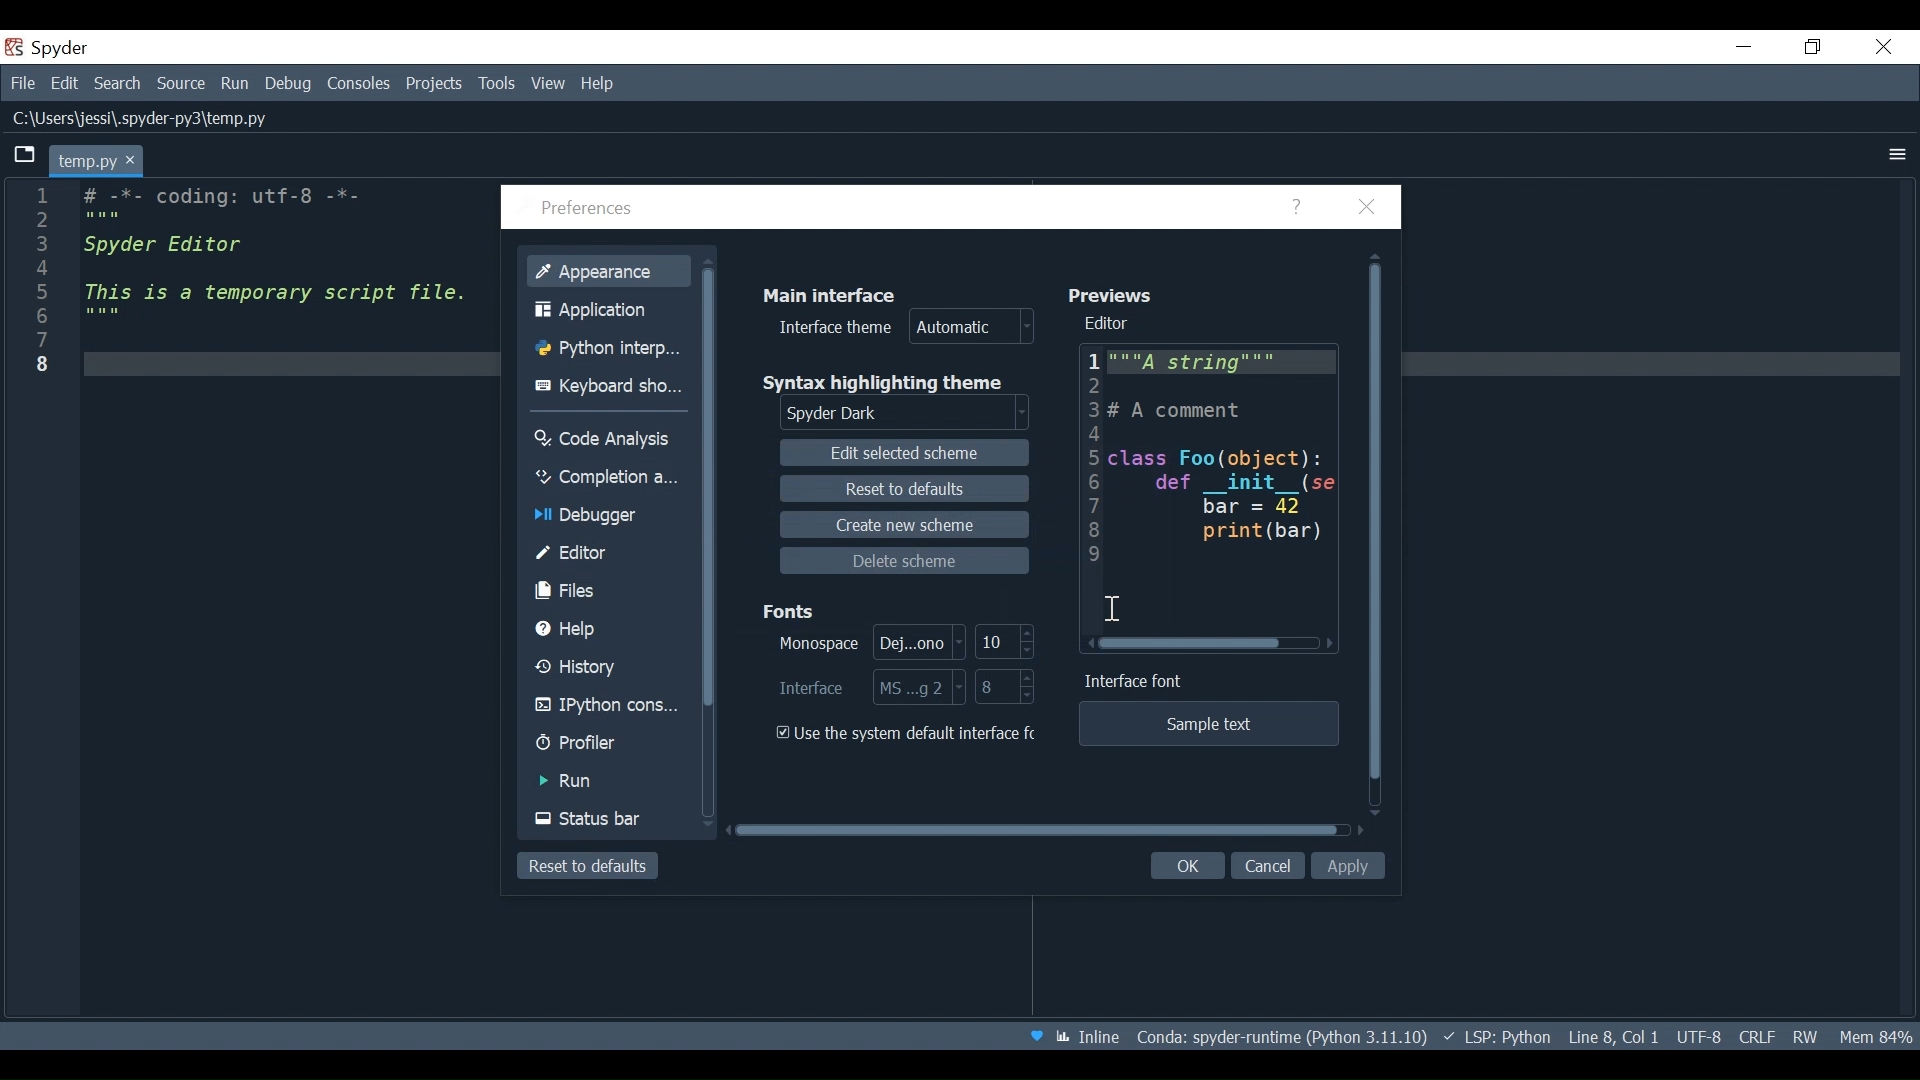  I want to click on Restore, so click(1815, 48).